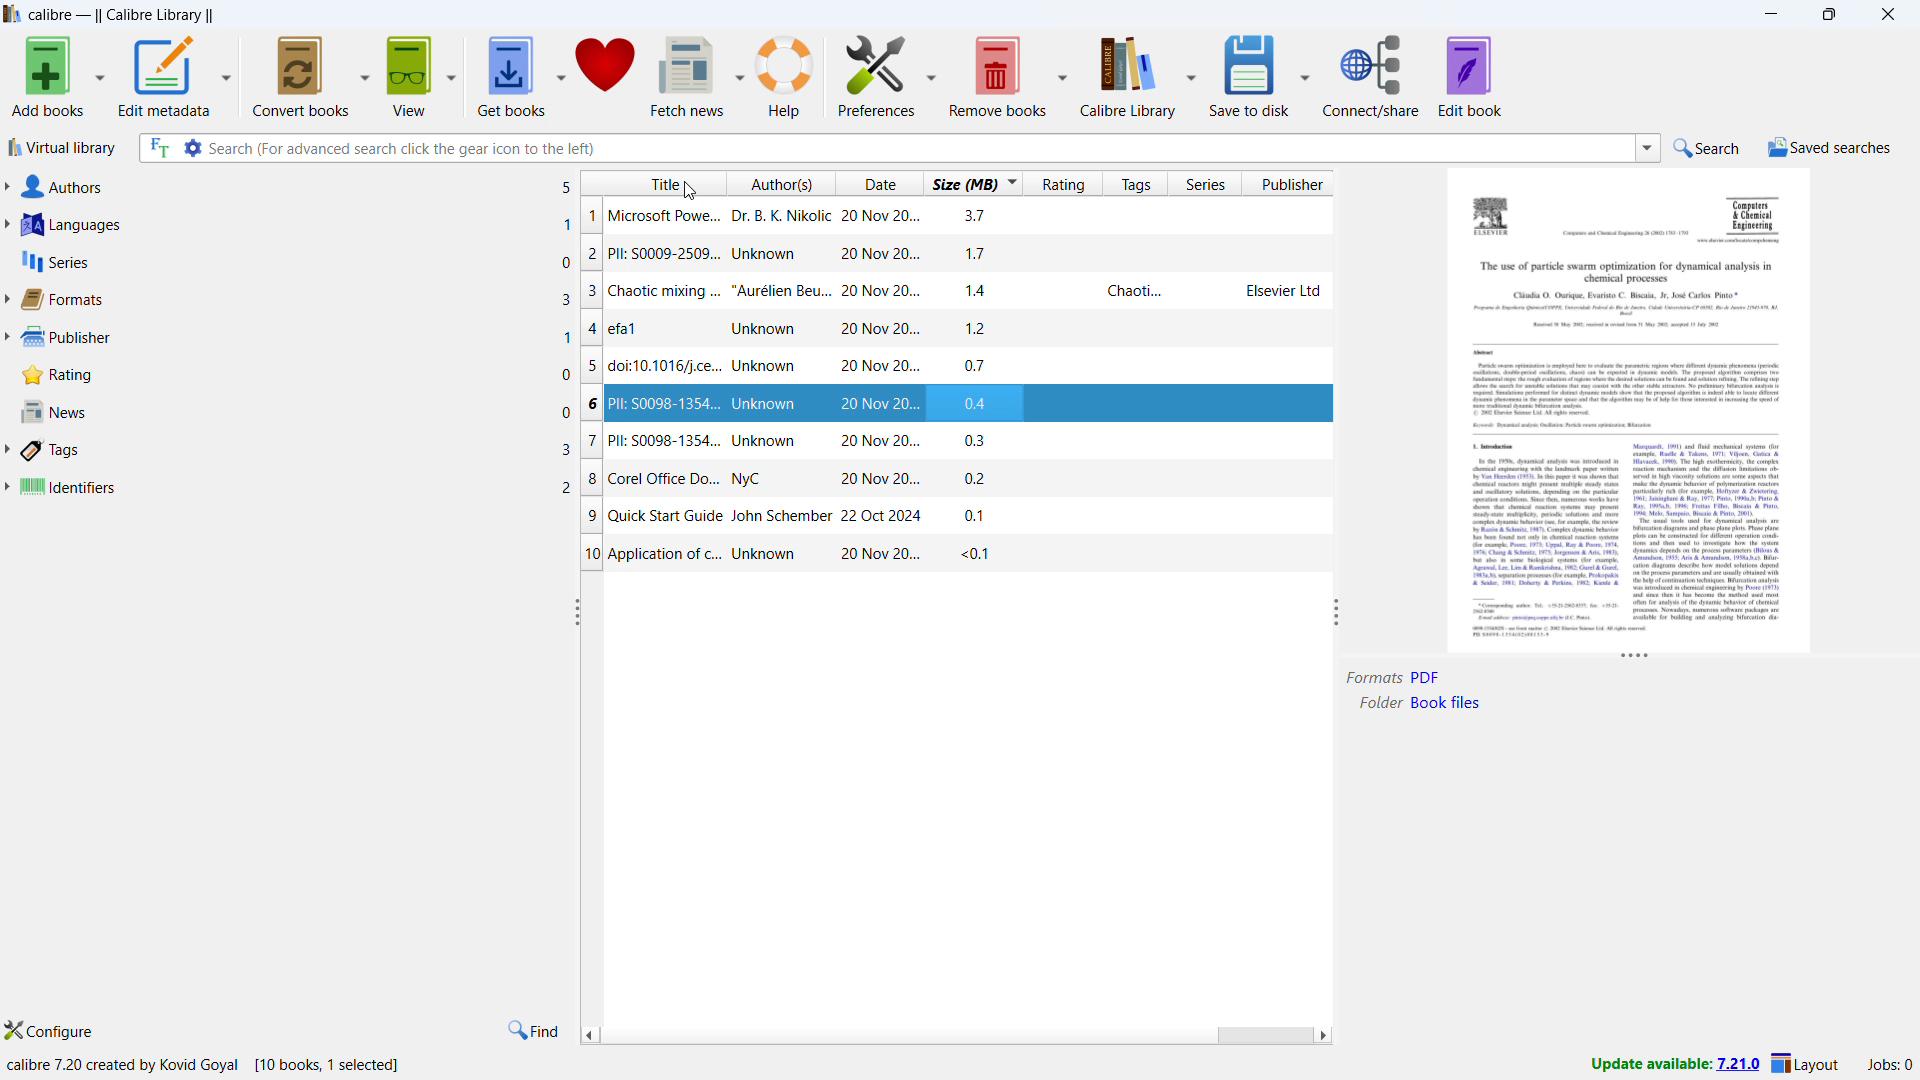 Image resolution: width=1920 pixels, height=1080 pixels. I want to click on scroll right, so click(1324, 1035).